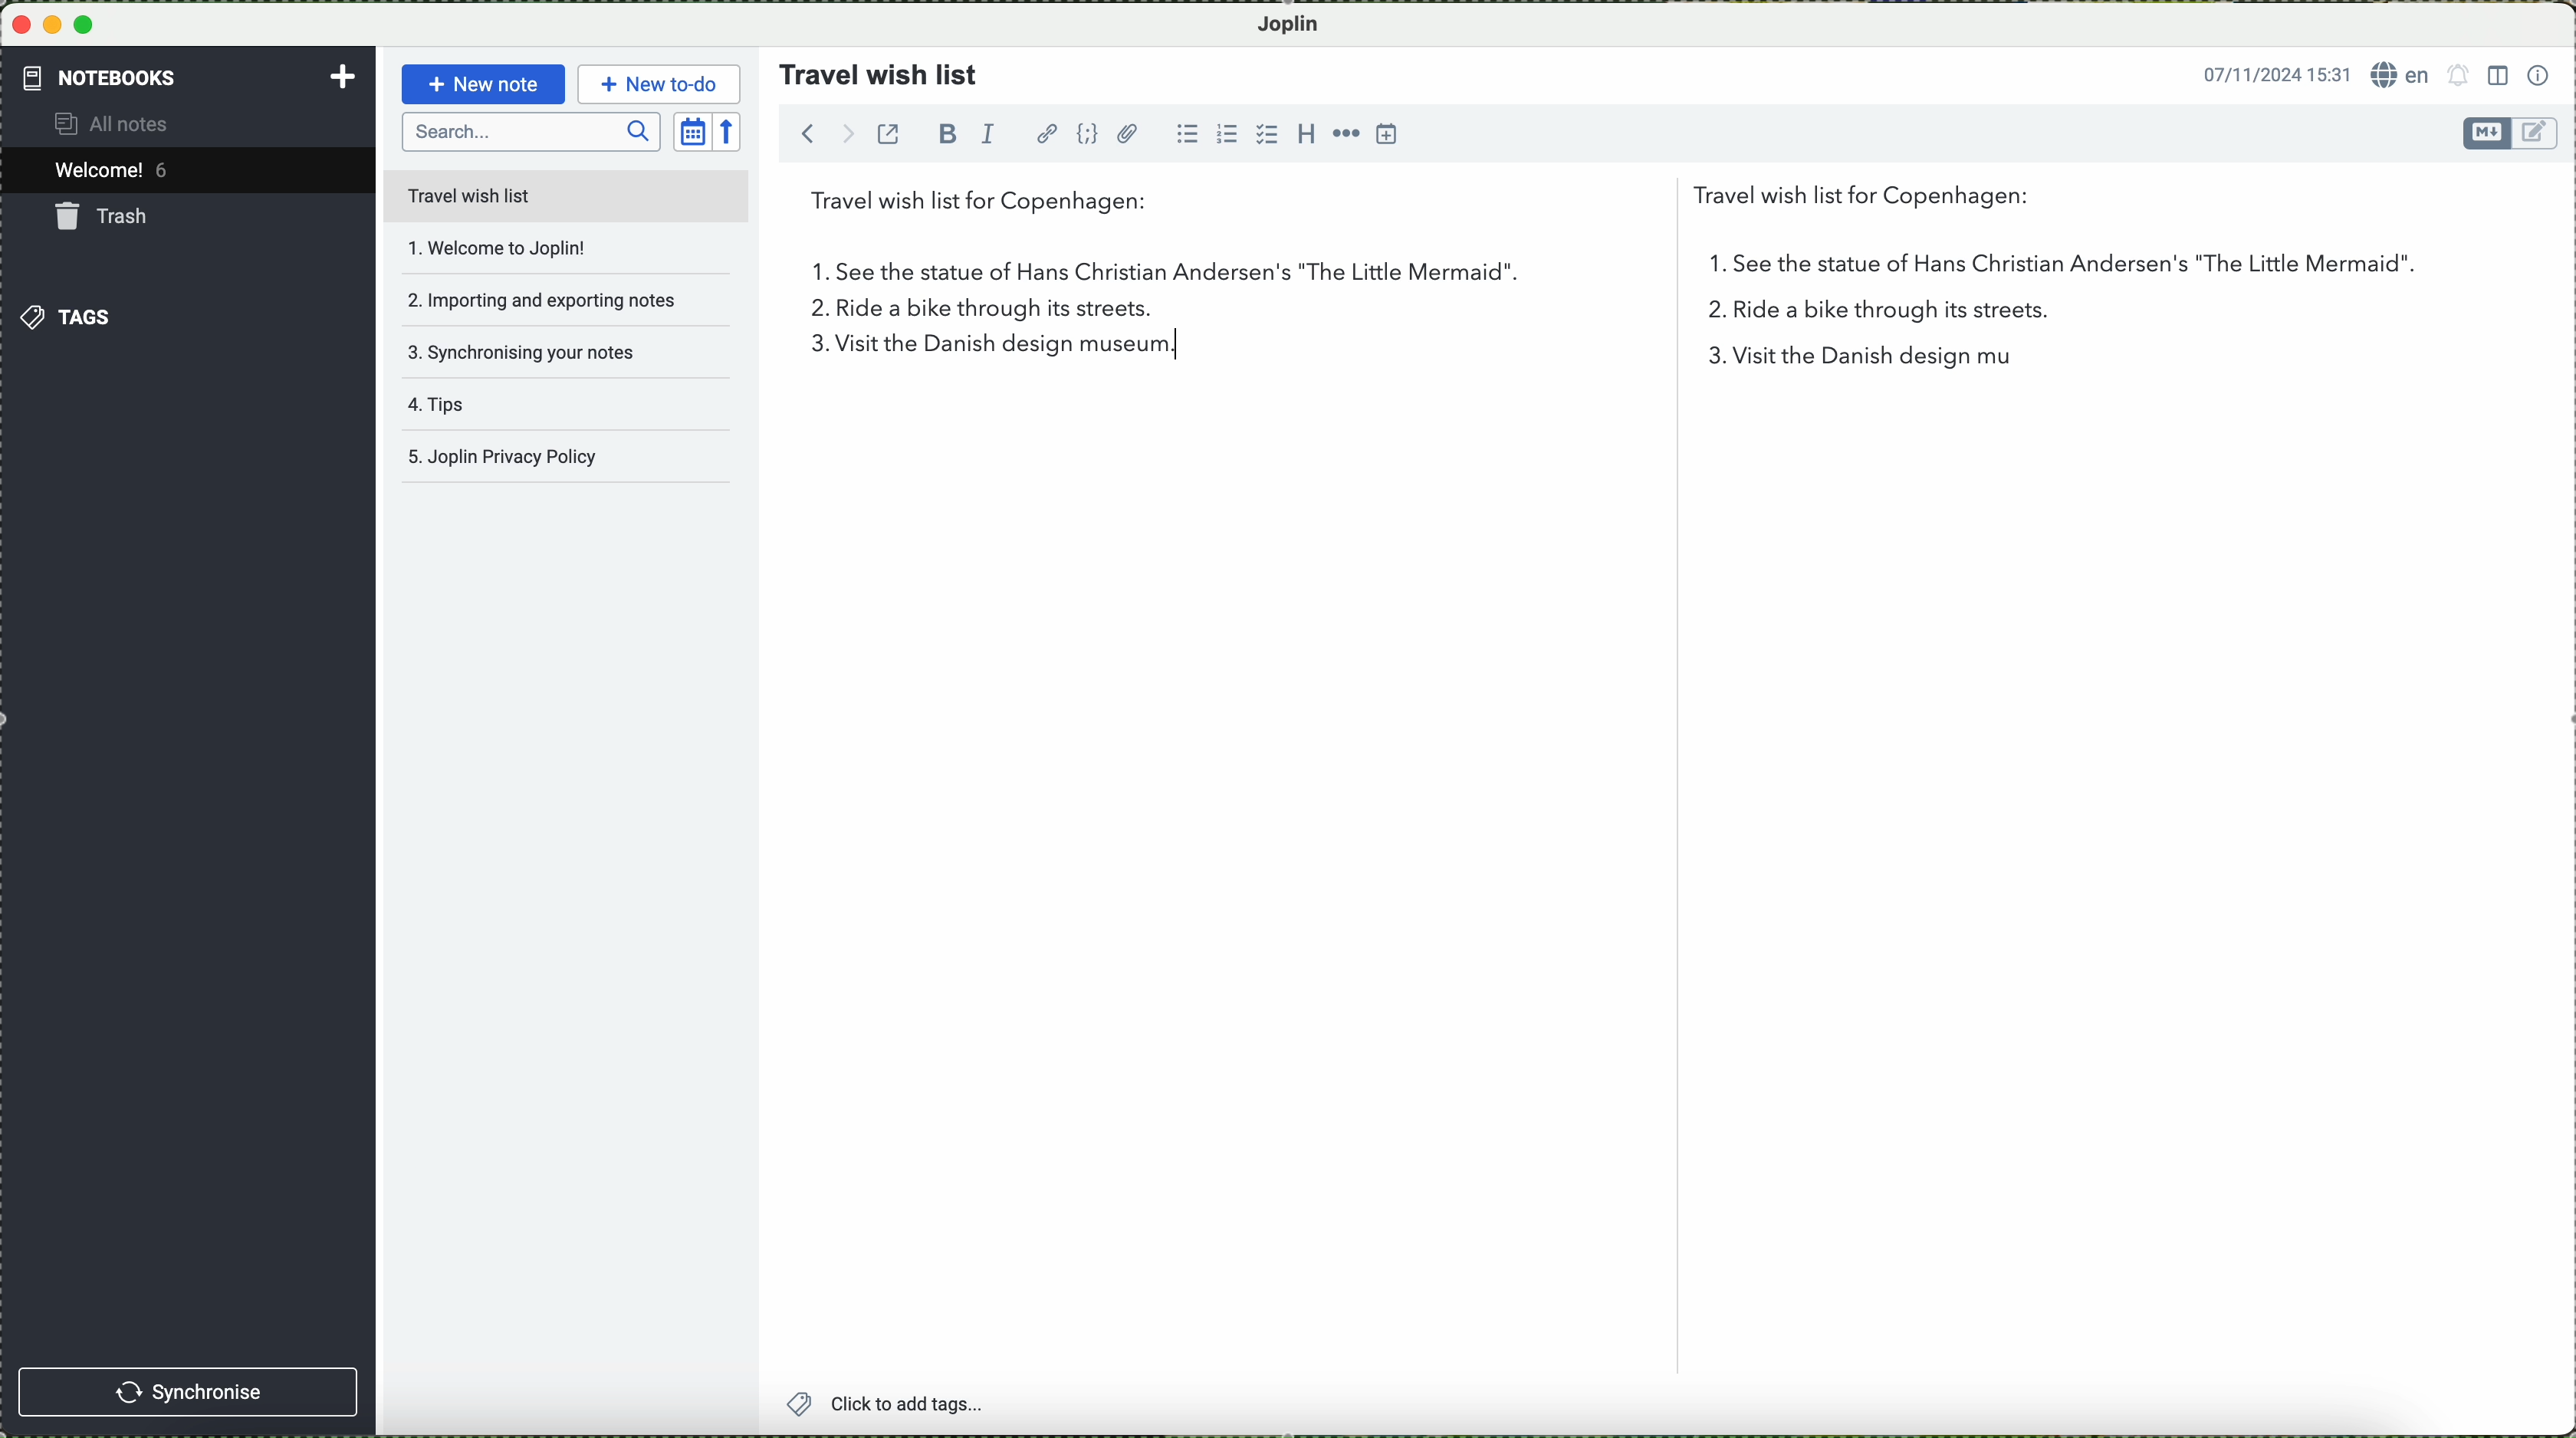 Image resolution: width=2576 pixels, height=1438 pixels. What do you see at coordinates (994, 136) in the screenshot?
I see `italic` at bounding box center [994, 136].